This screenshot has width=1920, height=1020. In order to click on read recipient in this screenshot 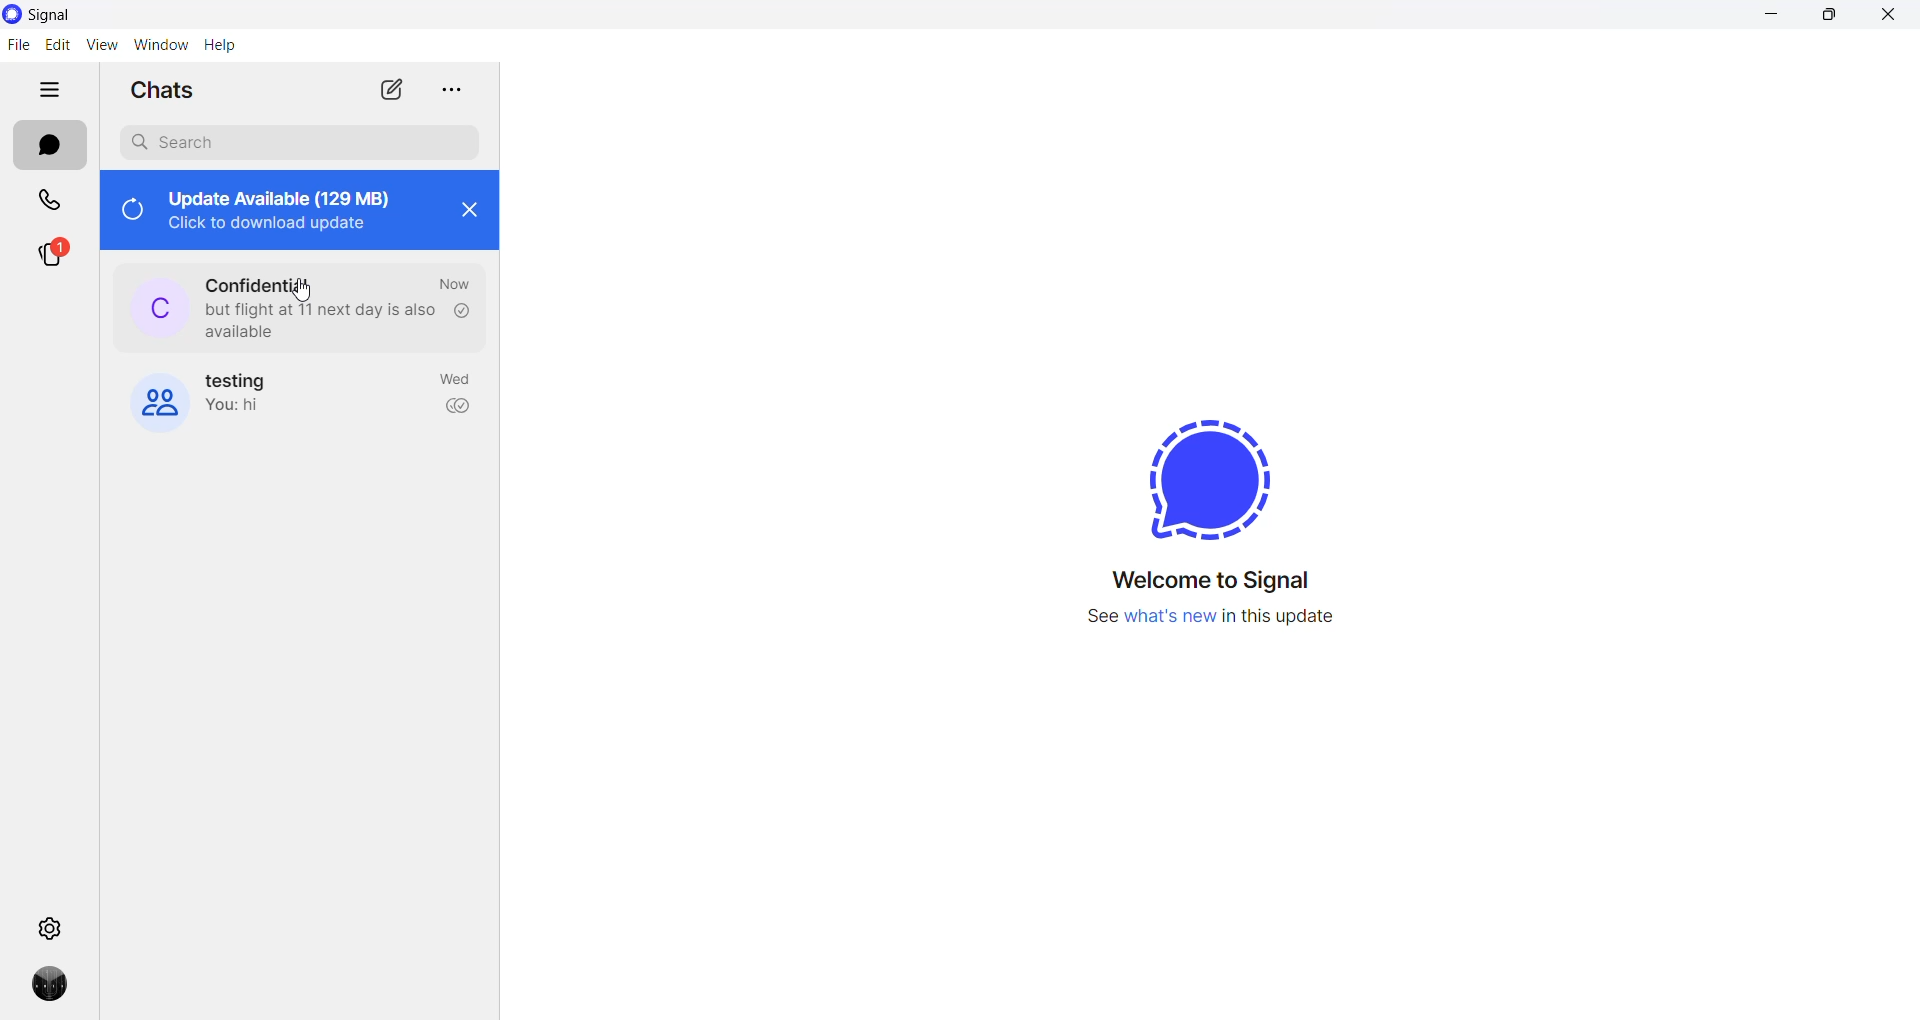, I will do `click(461, 311)`.